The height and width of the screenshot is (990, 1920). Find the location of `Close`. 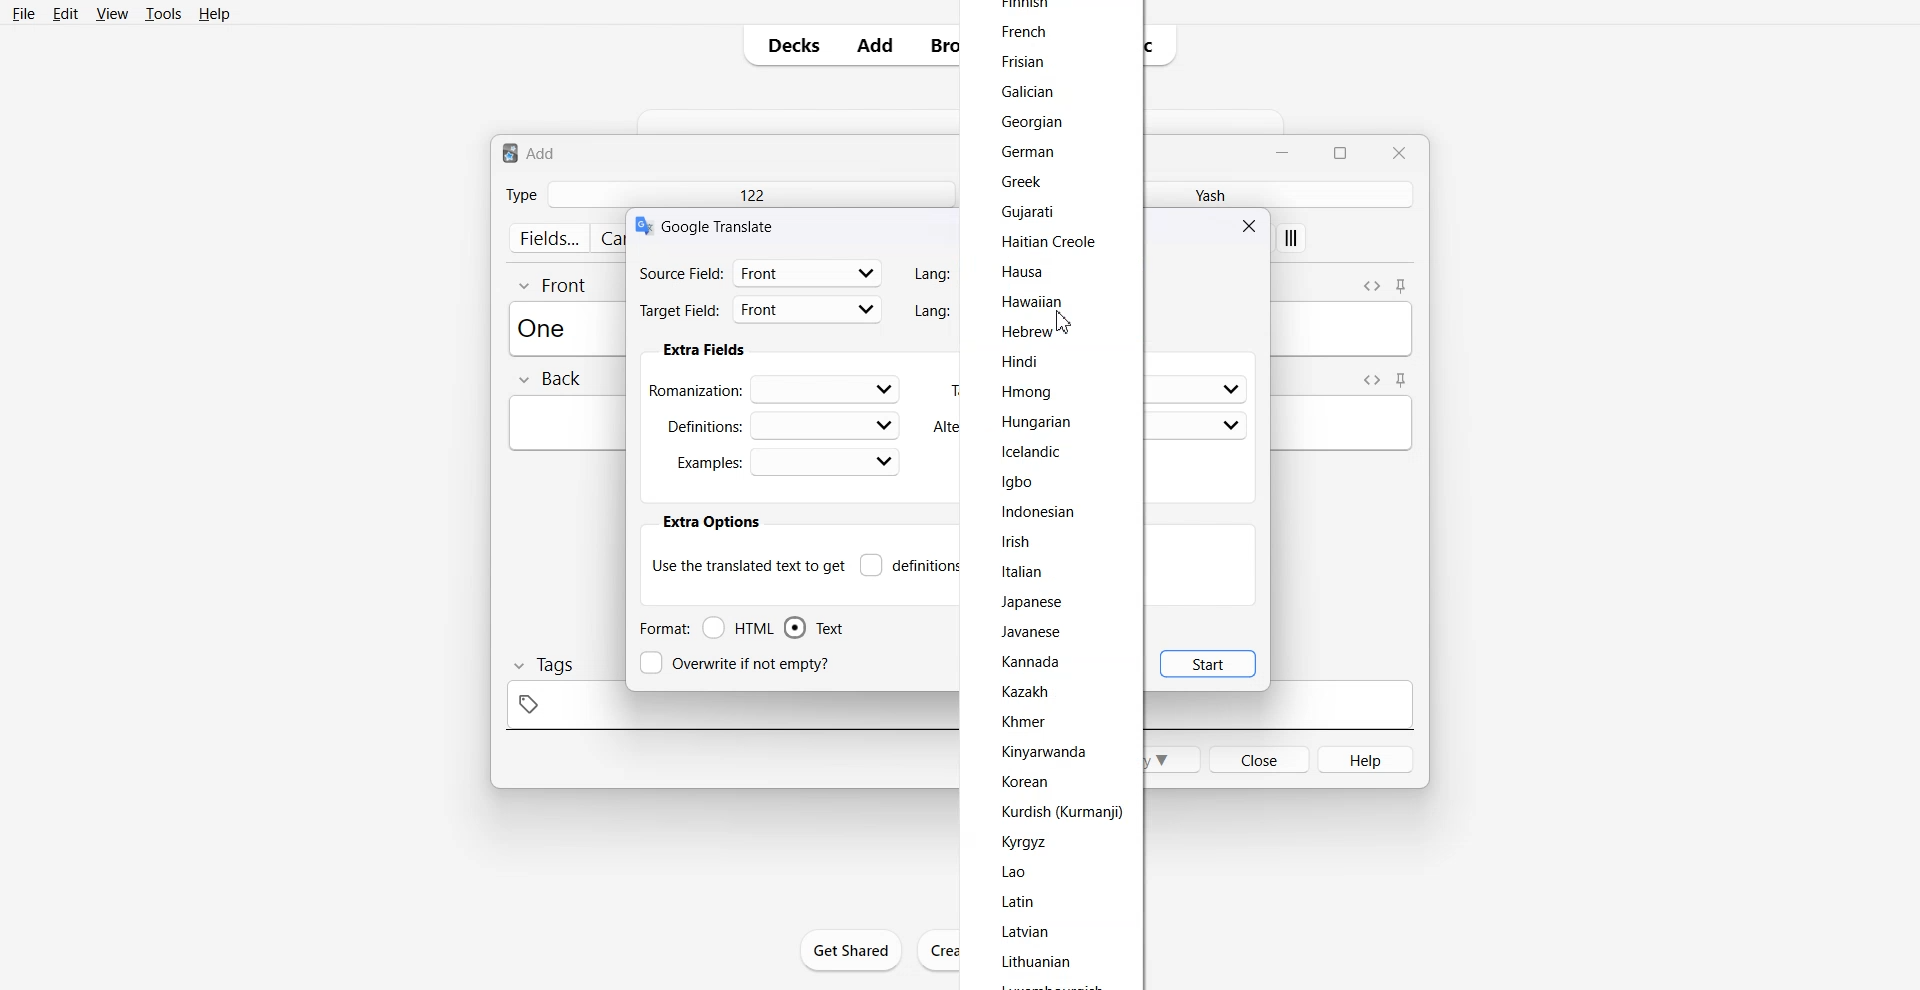

Close is located at coordinates (1252, 225).